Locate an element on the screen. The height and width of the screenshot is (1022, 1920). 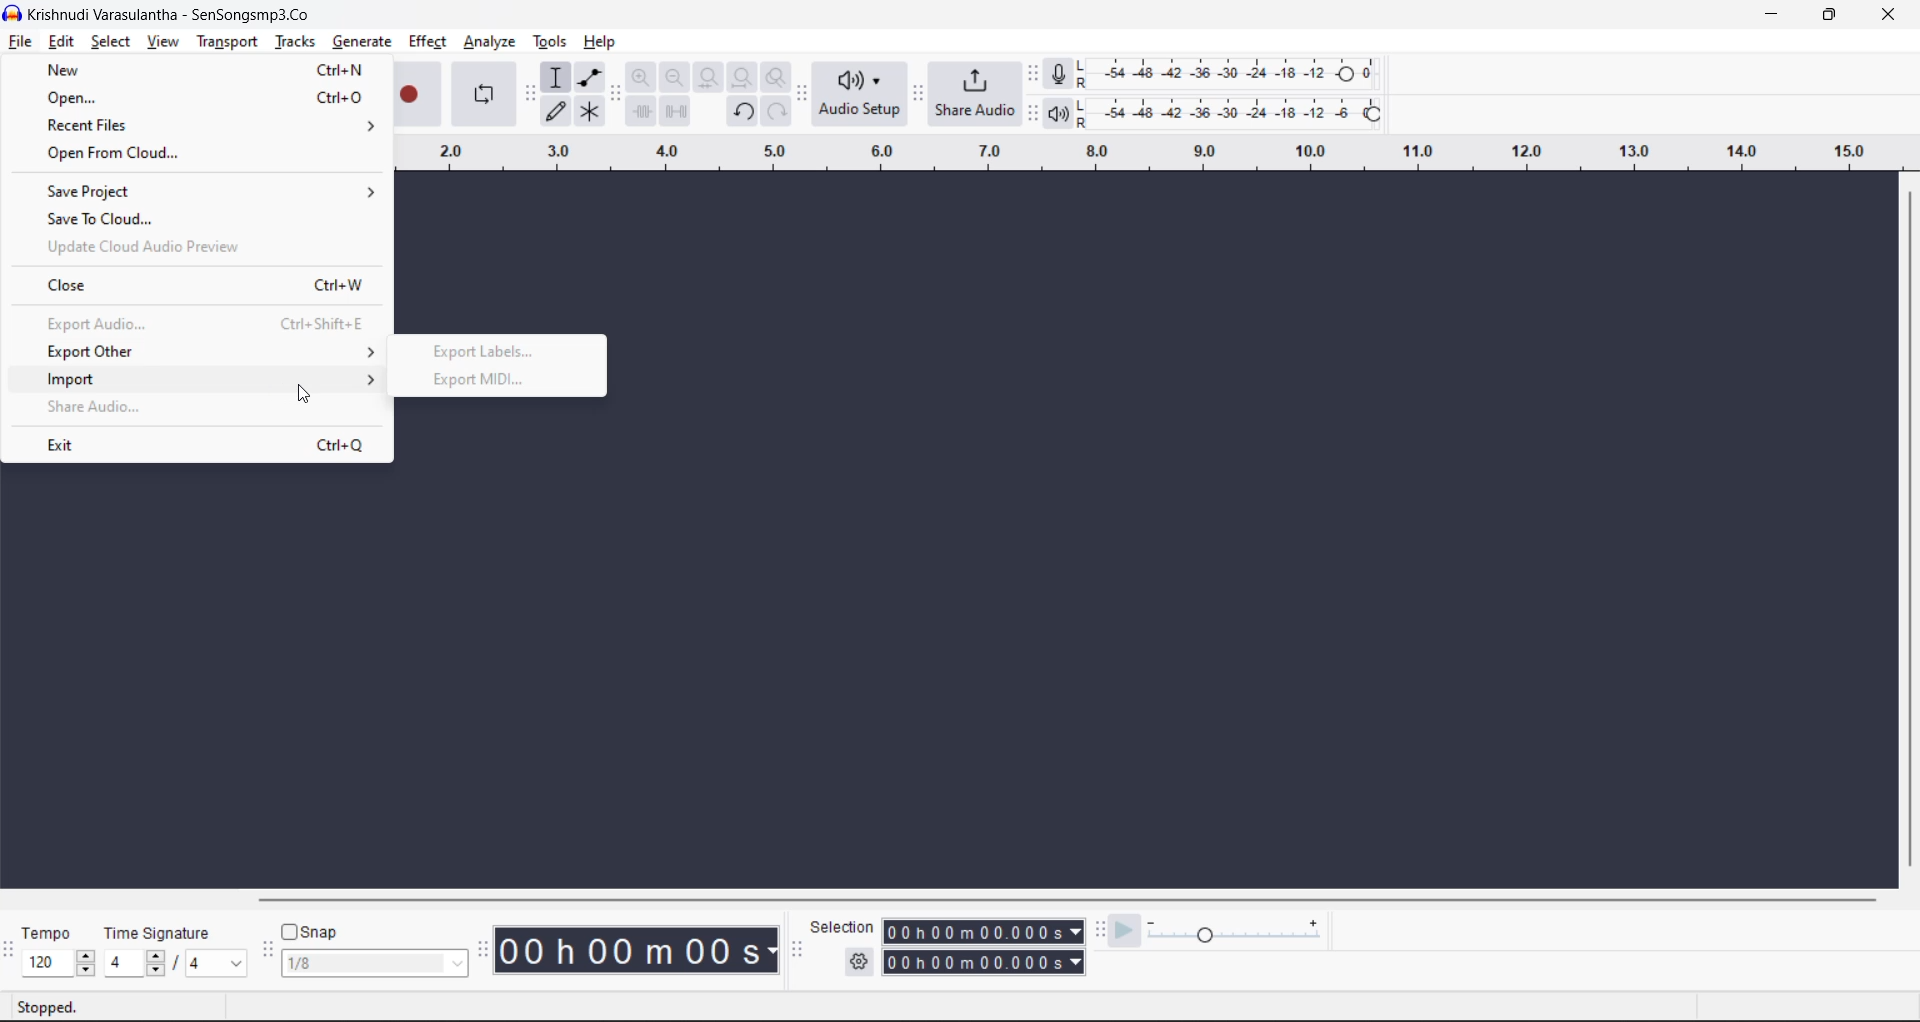
new is located at coordinates (200, 69).